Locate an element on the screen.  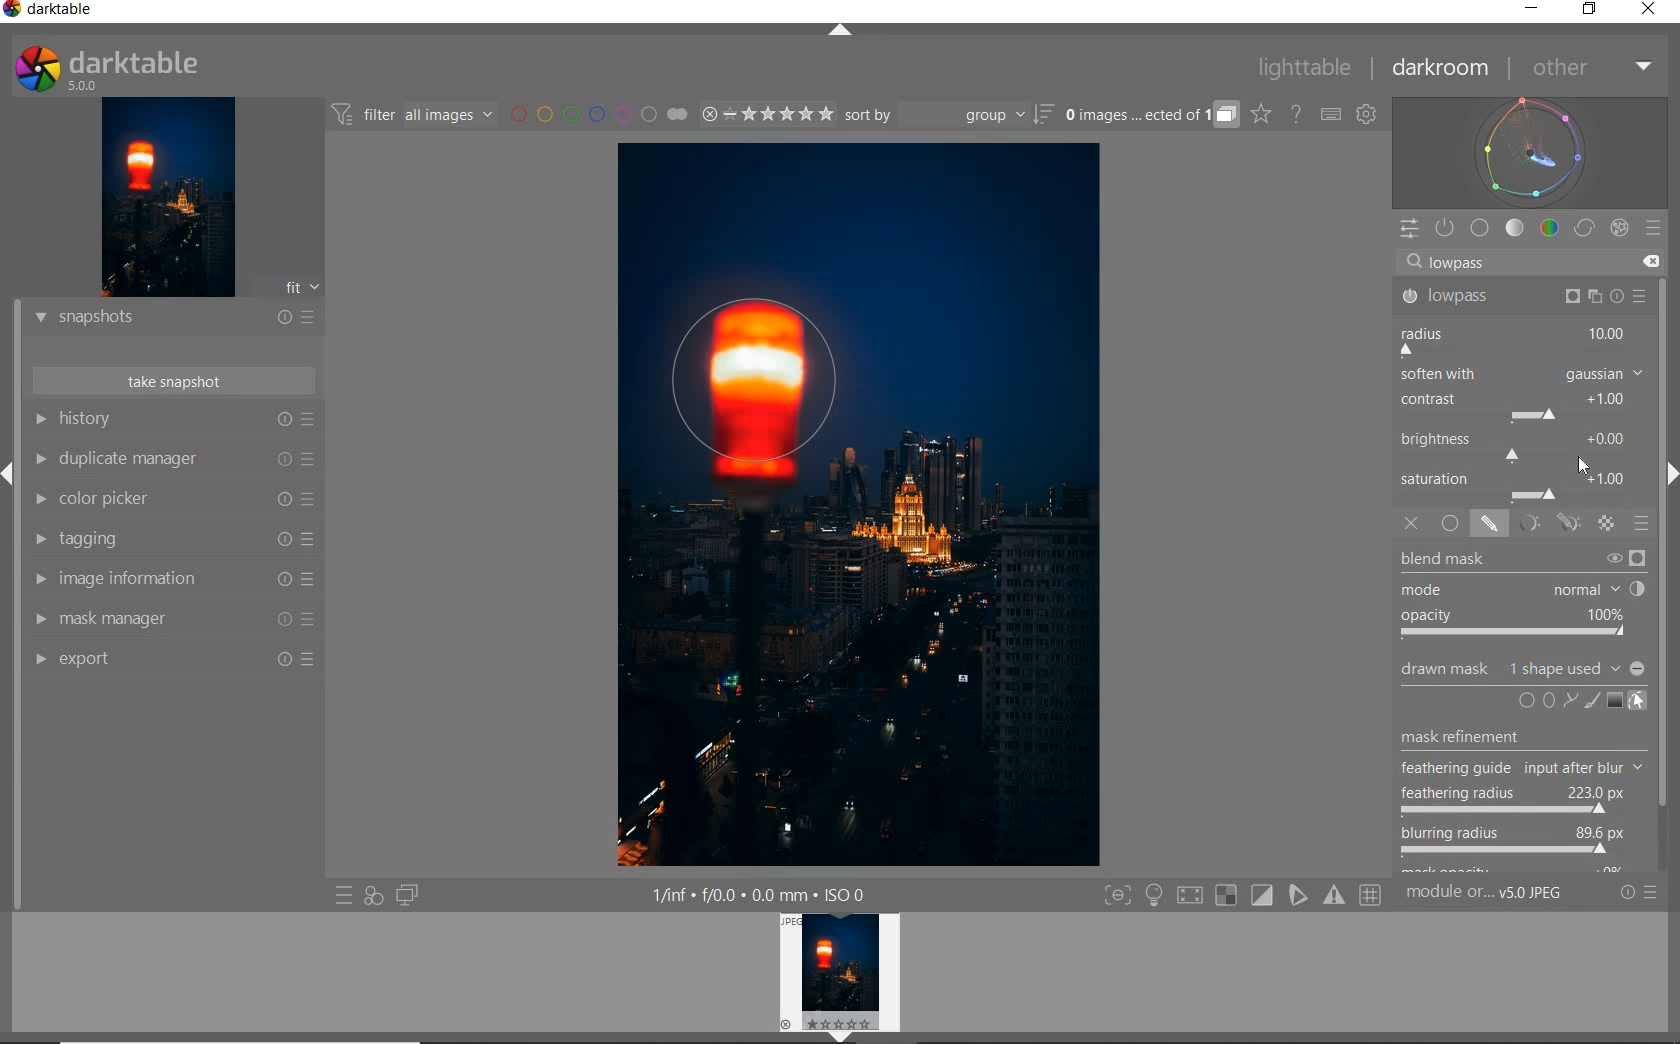
IMAGE PREVIEW is located at coordinates (168, 196).